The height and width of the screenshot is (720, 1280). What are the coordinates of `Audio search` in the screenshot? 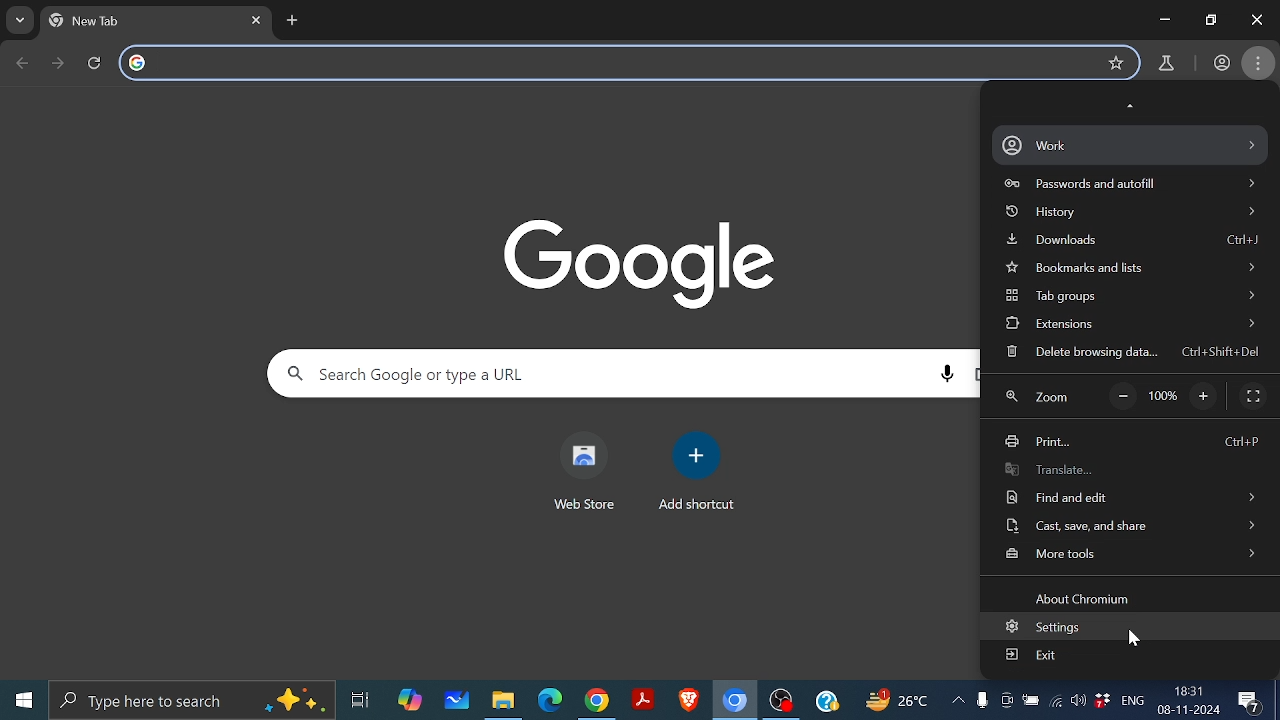 It's located at (947, 374).